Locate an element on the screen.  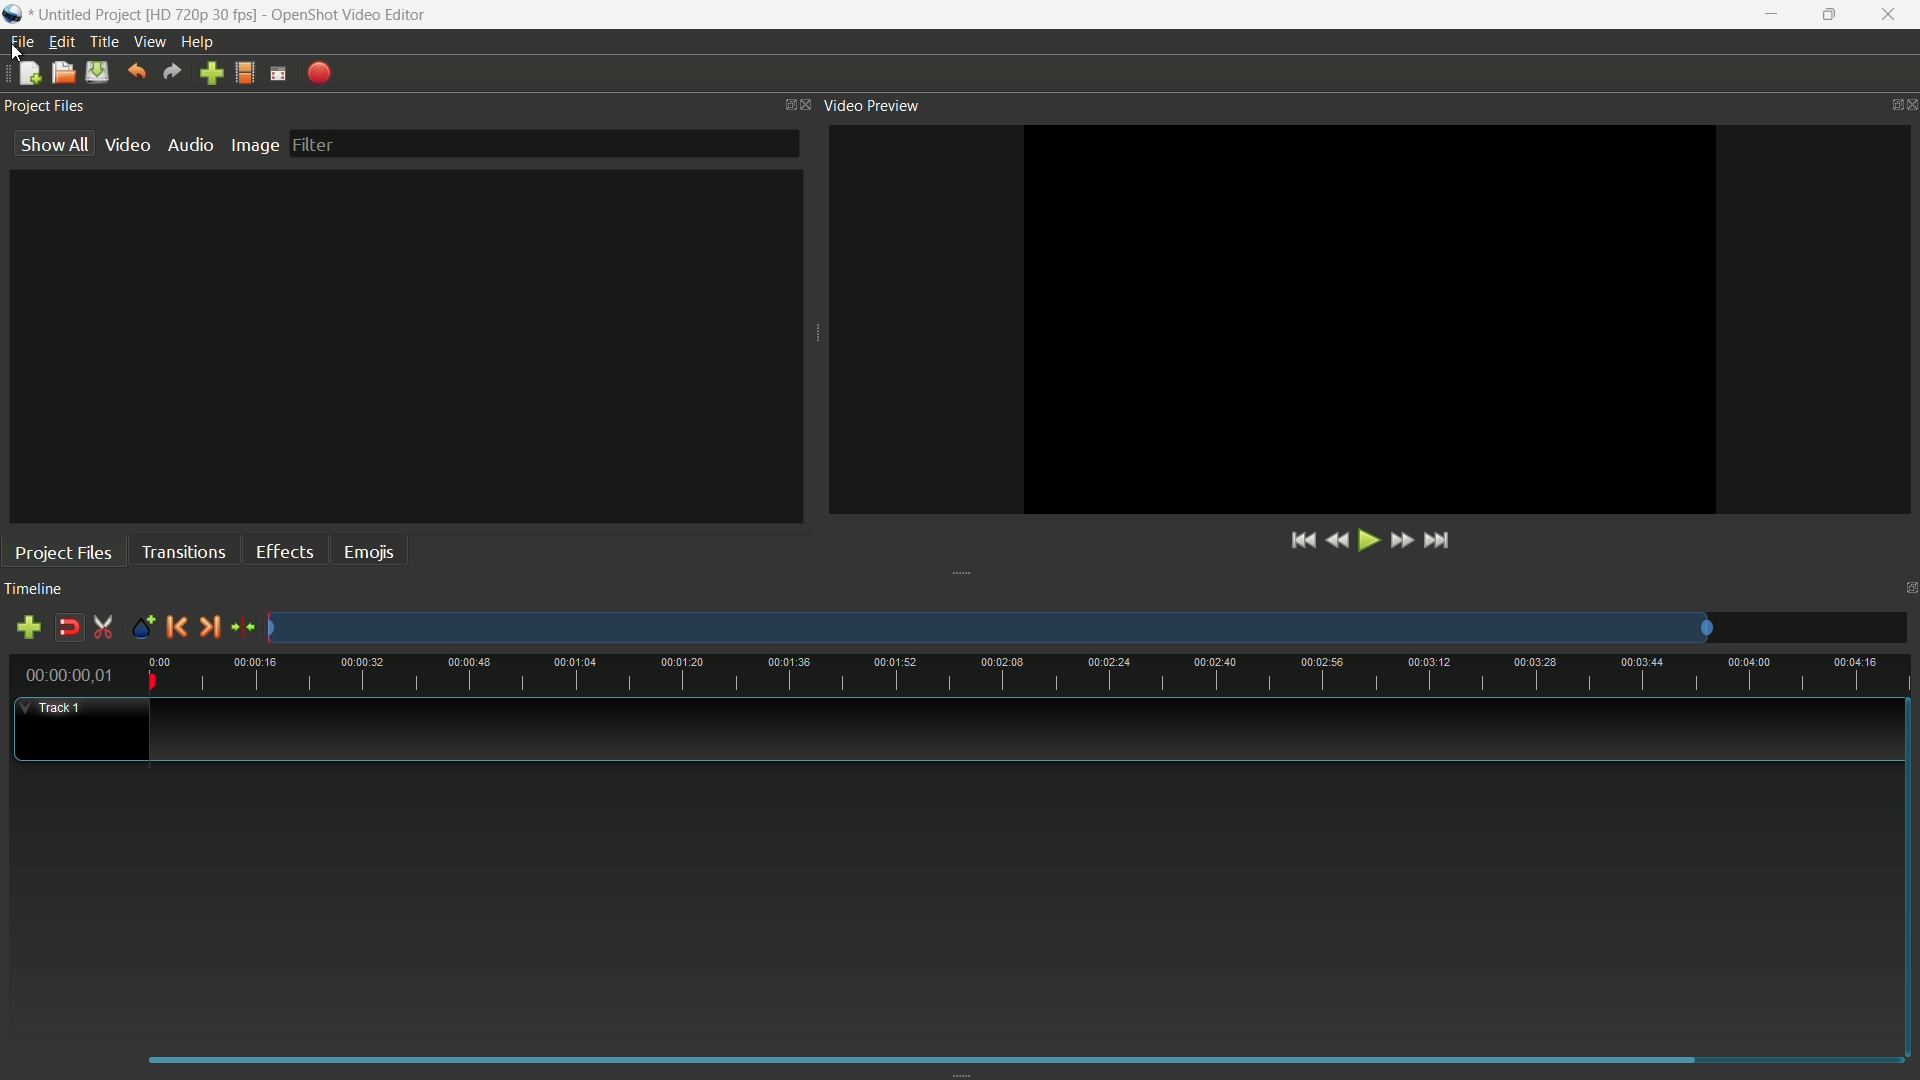
new file is located at coordinates (29, 71).